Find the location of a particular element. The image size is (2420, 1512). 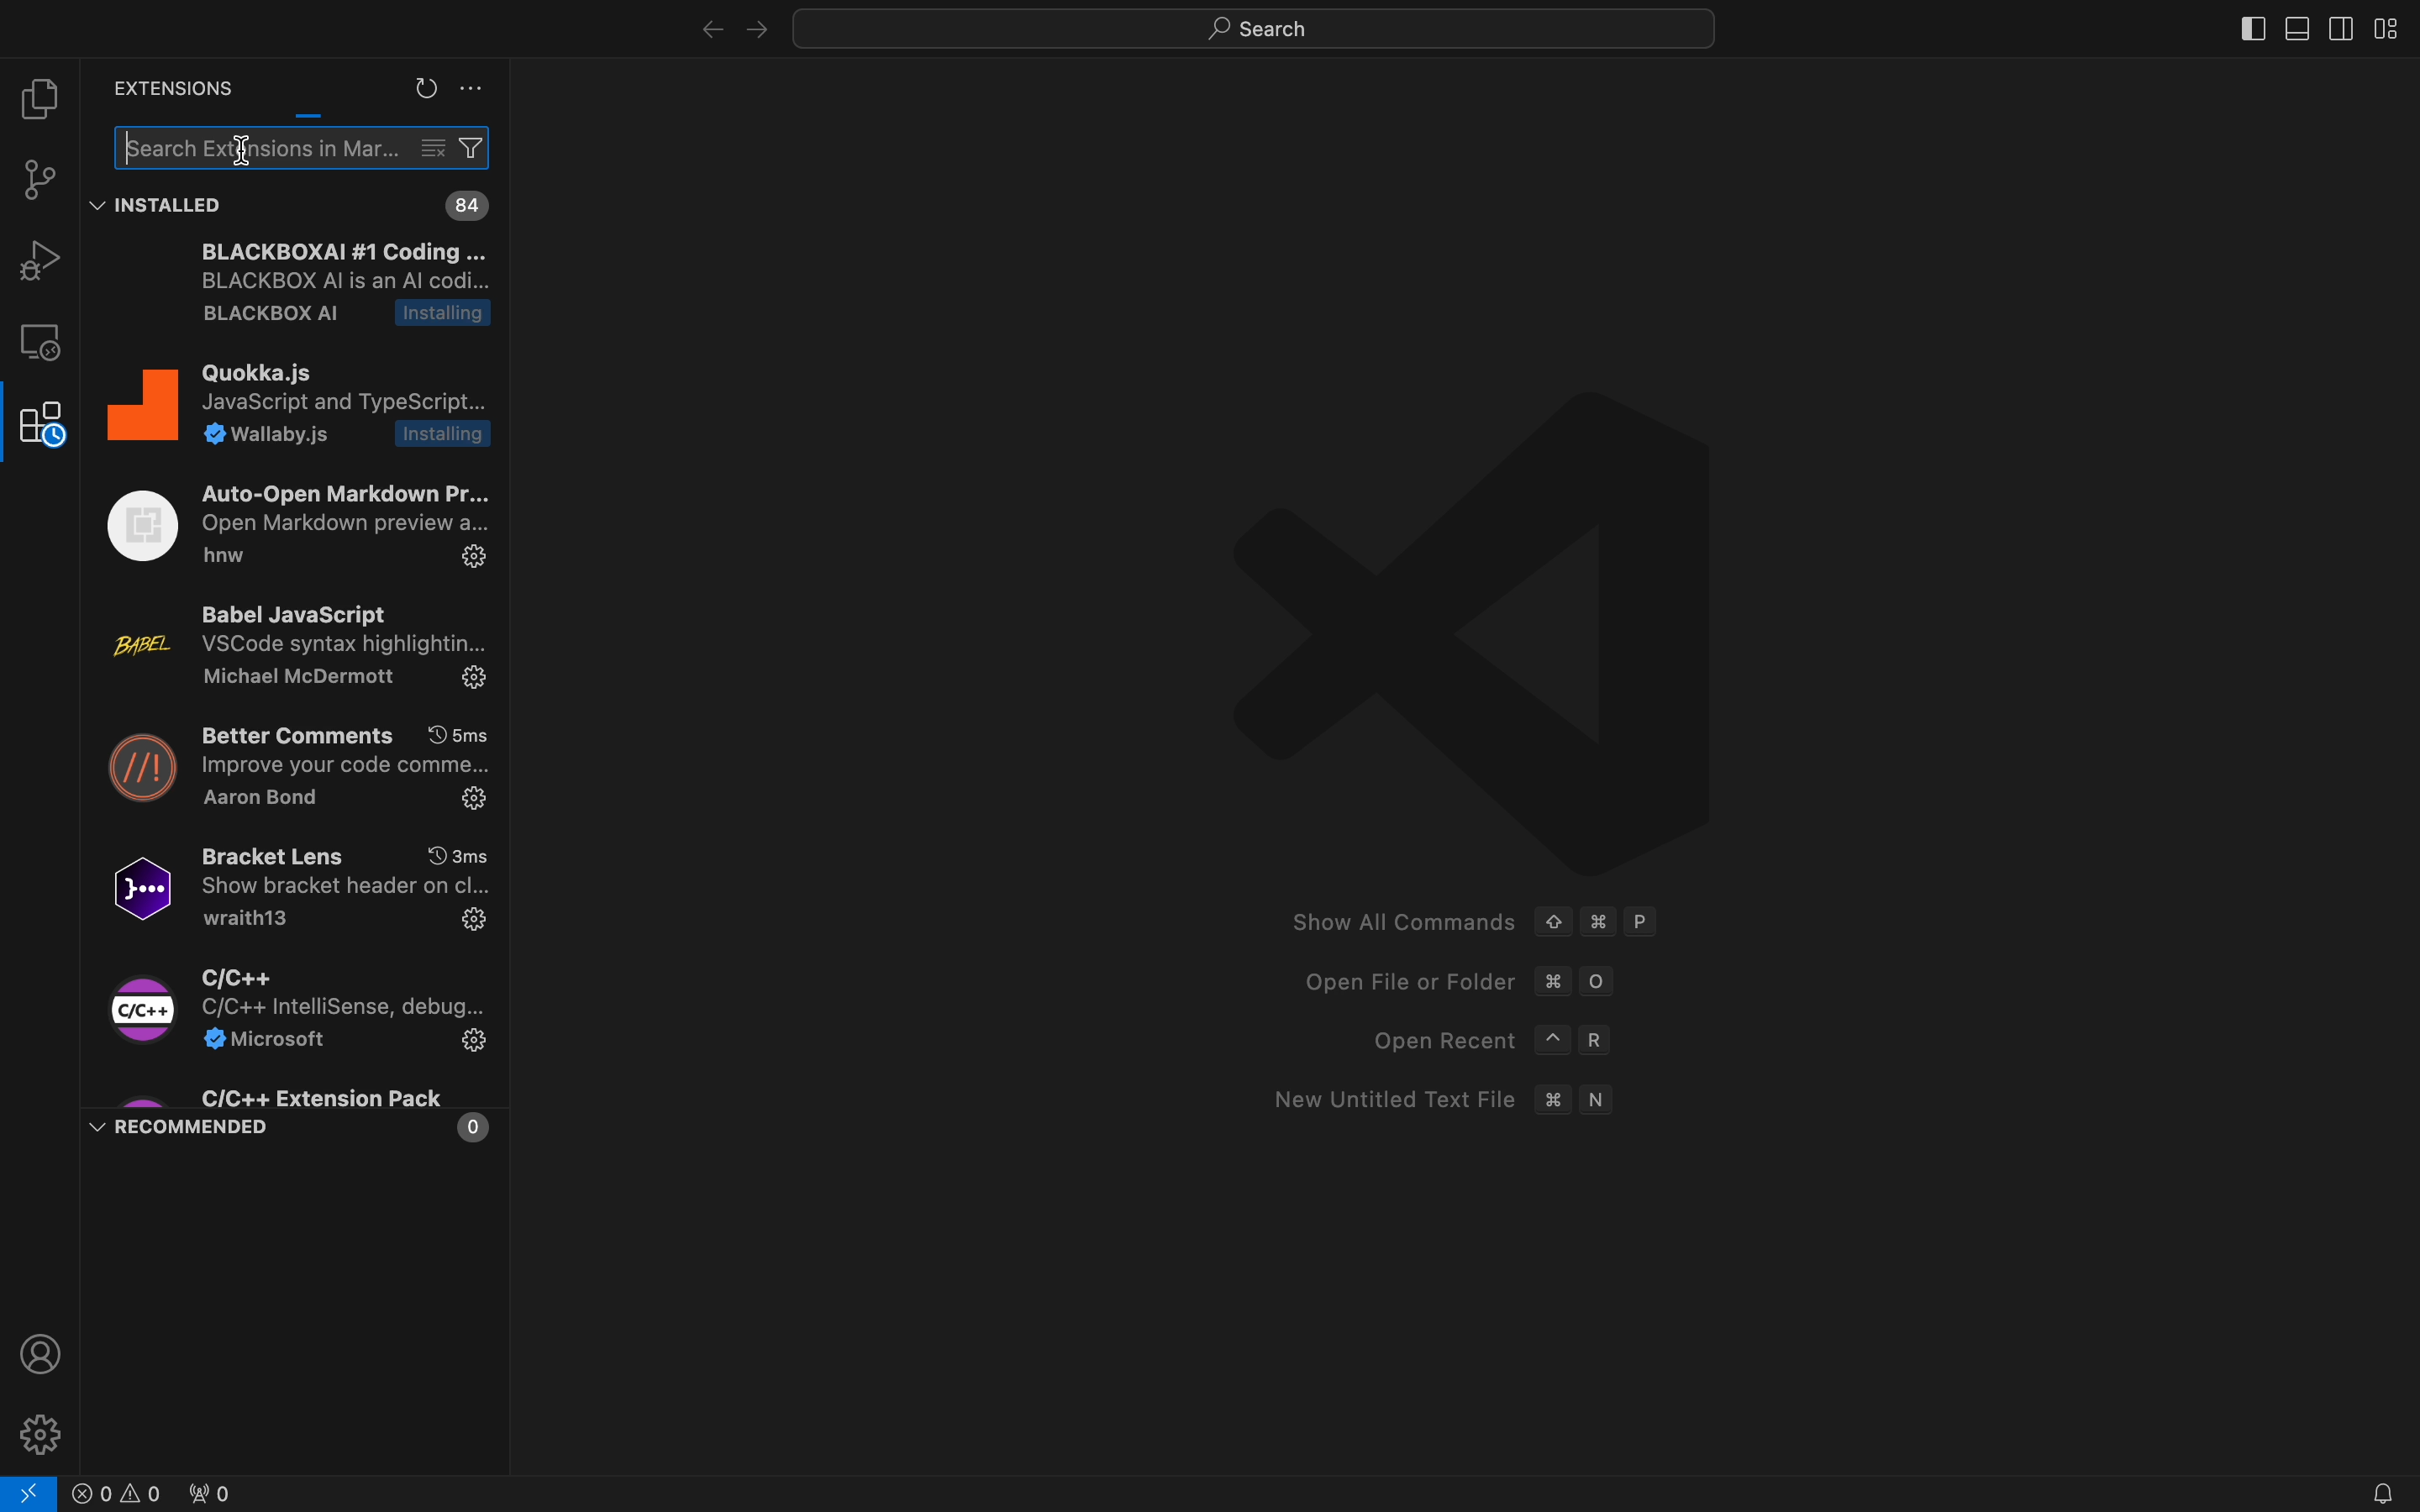

extensions is located at coordinates (40, 425).